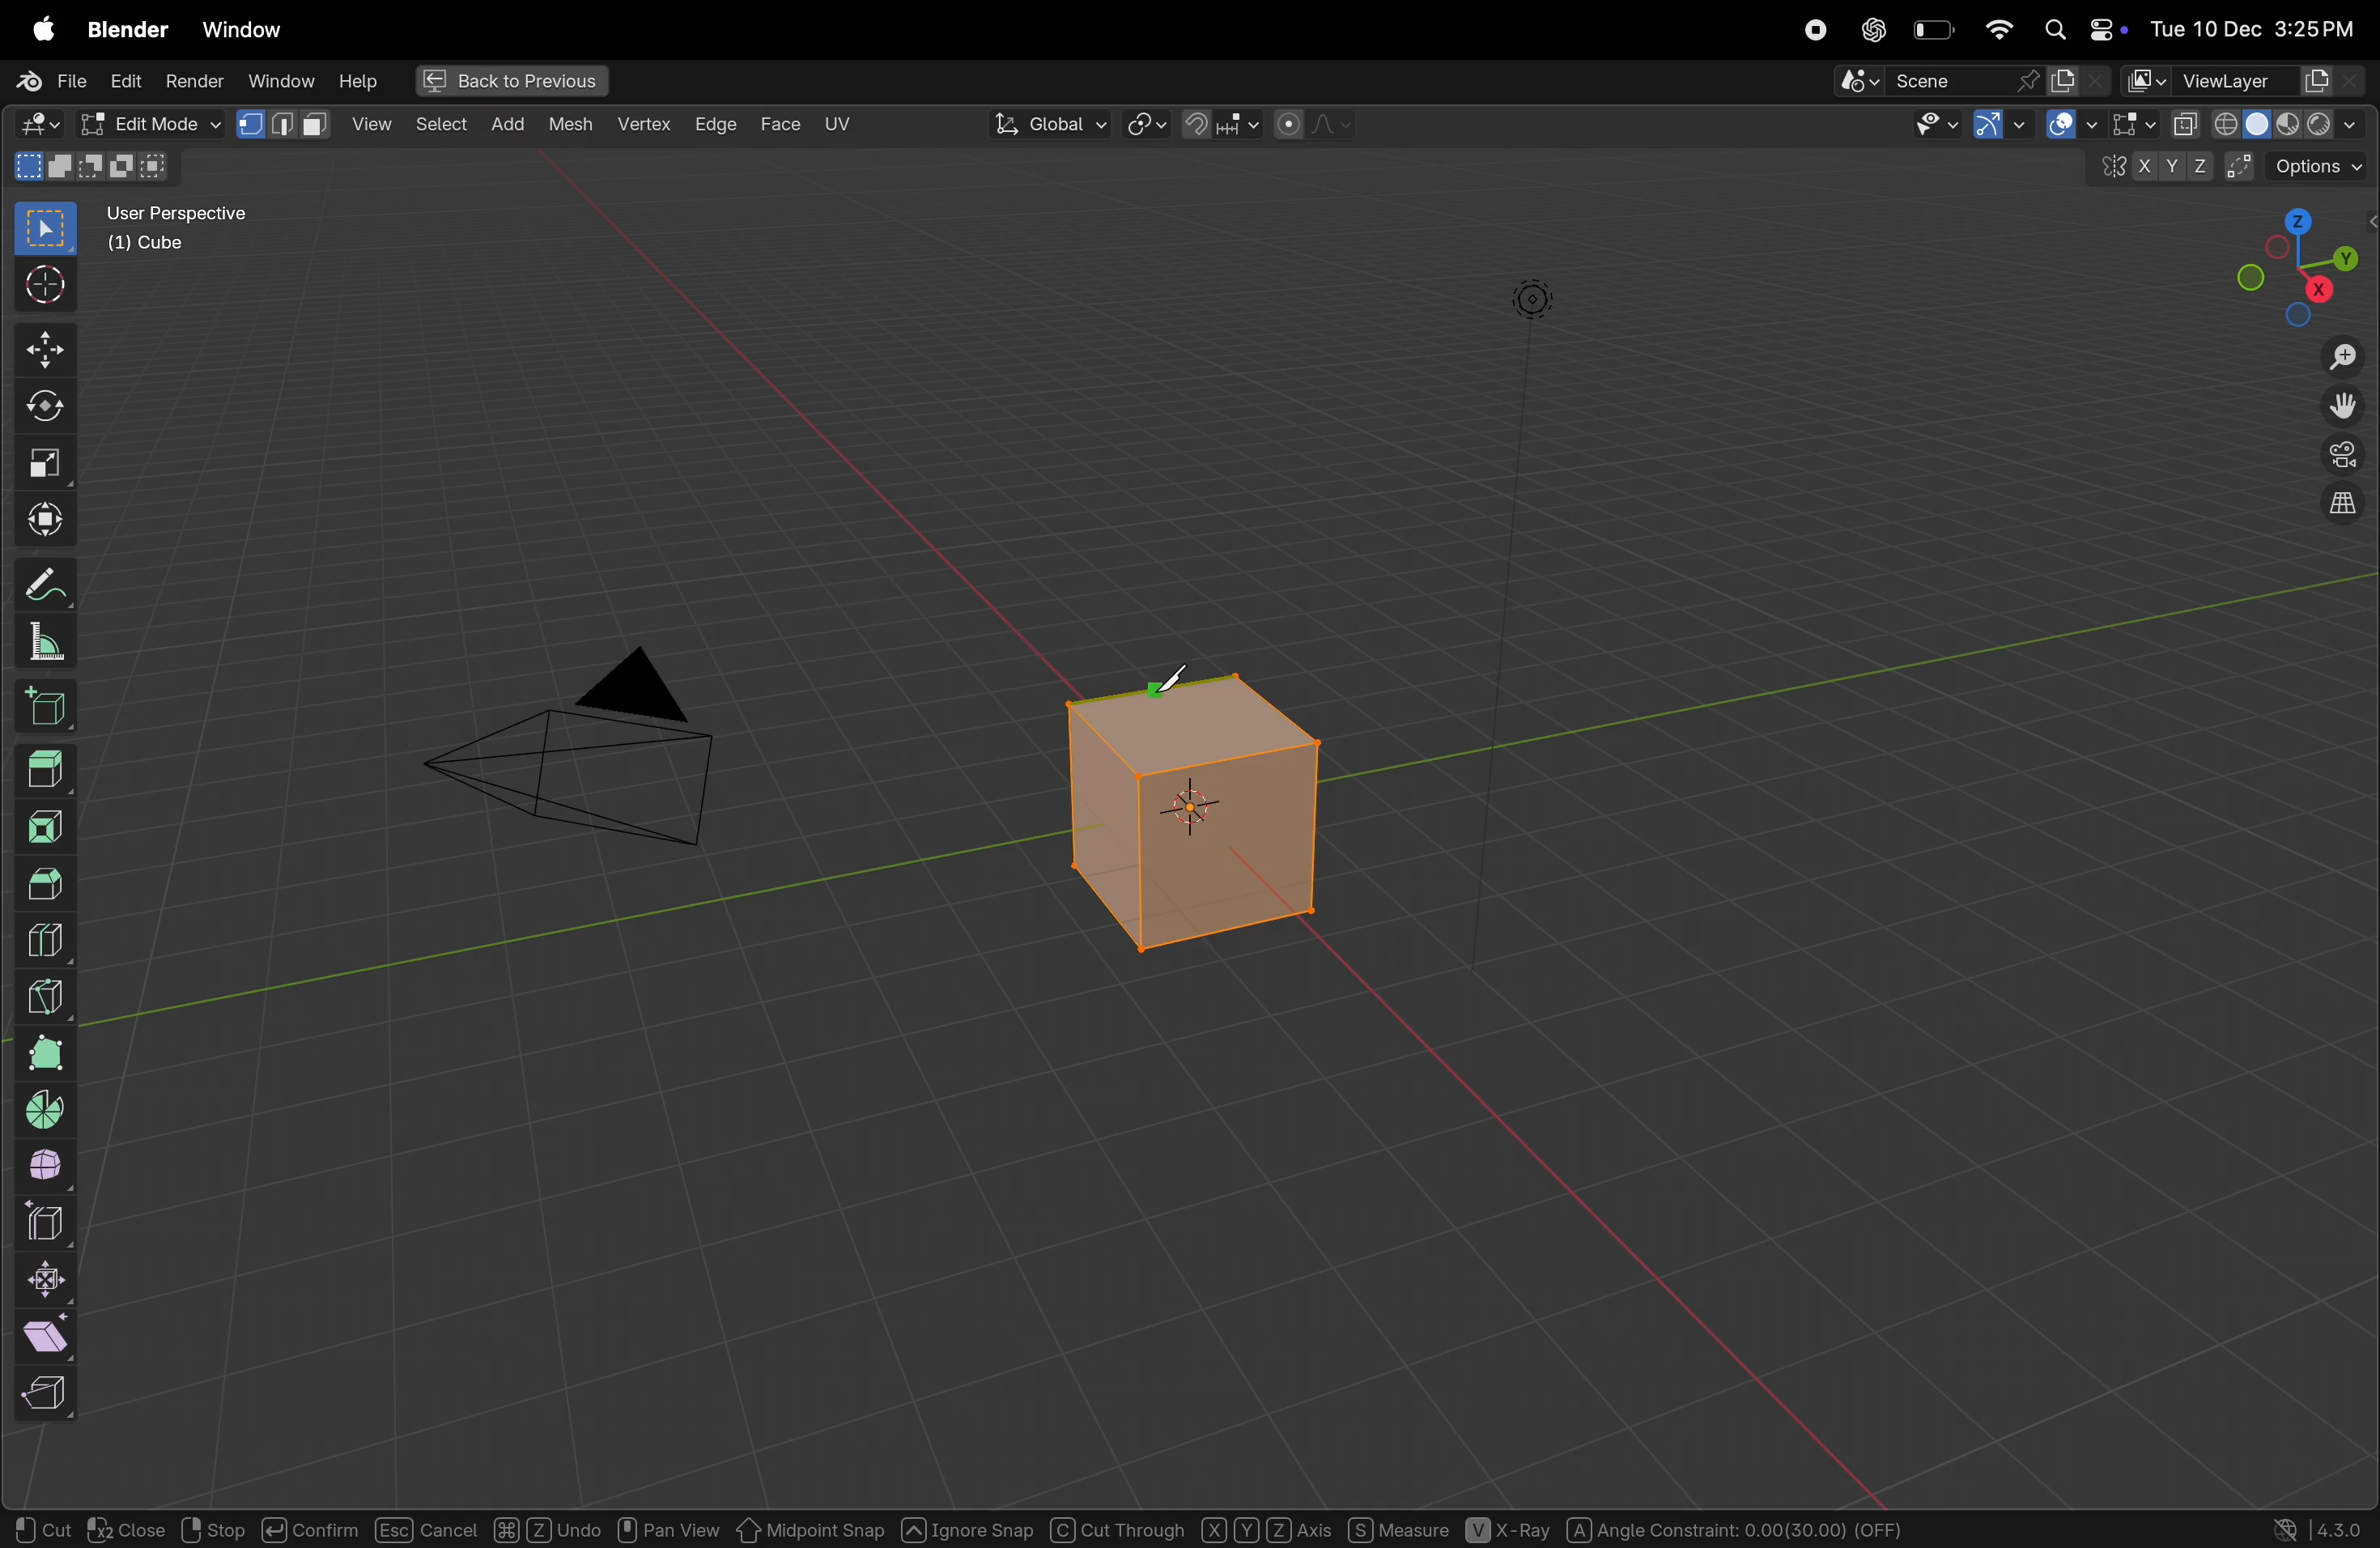  What do you see at coordinates (126, 1530) in the screenshot?
I see `Close` at bounding box center [126, 1530].